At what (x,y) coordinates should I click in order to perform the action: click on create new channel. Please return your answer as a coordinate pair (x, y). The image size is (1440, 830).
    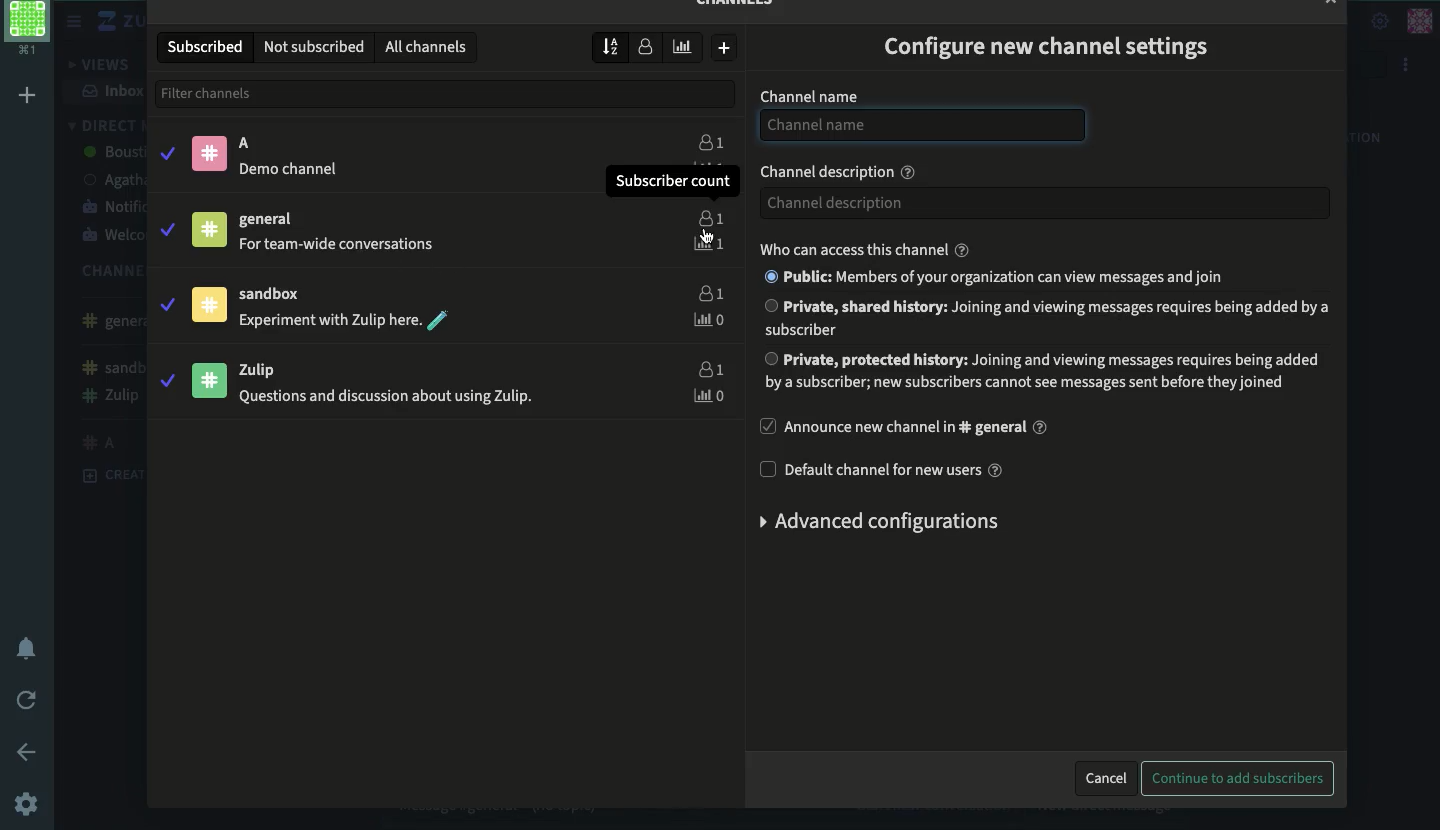
    Looking at the image, I should click on (726, 49).